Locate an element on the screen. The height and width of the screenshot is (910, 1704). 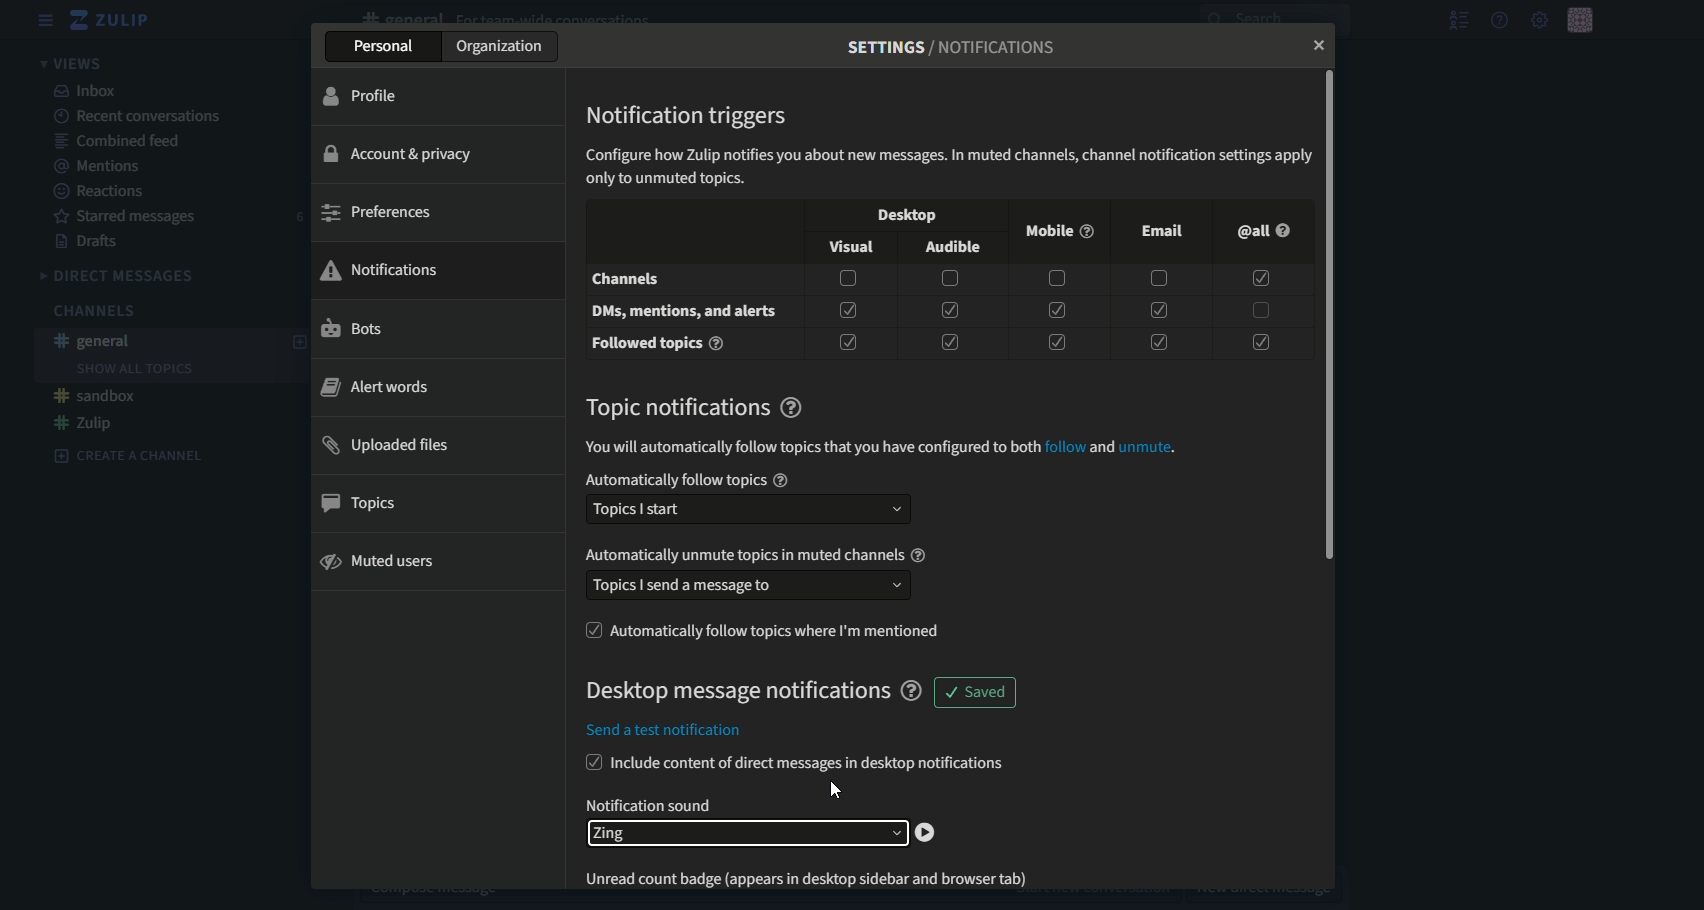
text is located at coordinates (660, 344).